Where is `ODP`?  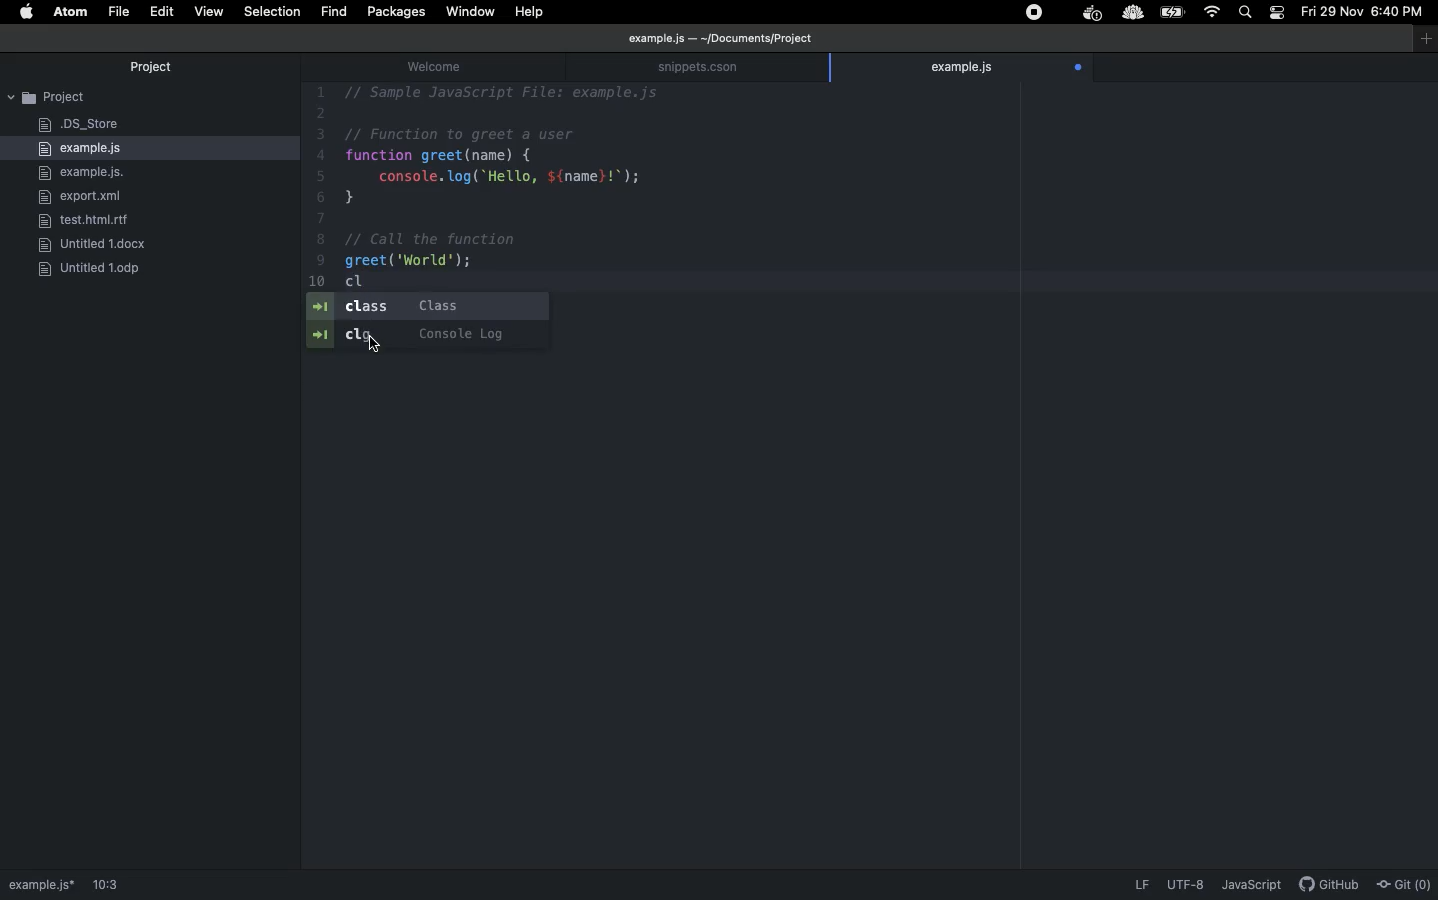 ODP is located at coordinates (98, 268).